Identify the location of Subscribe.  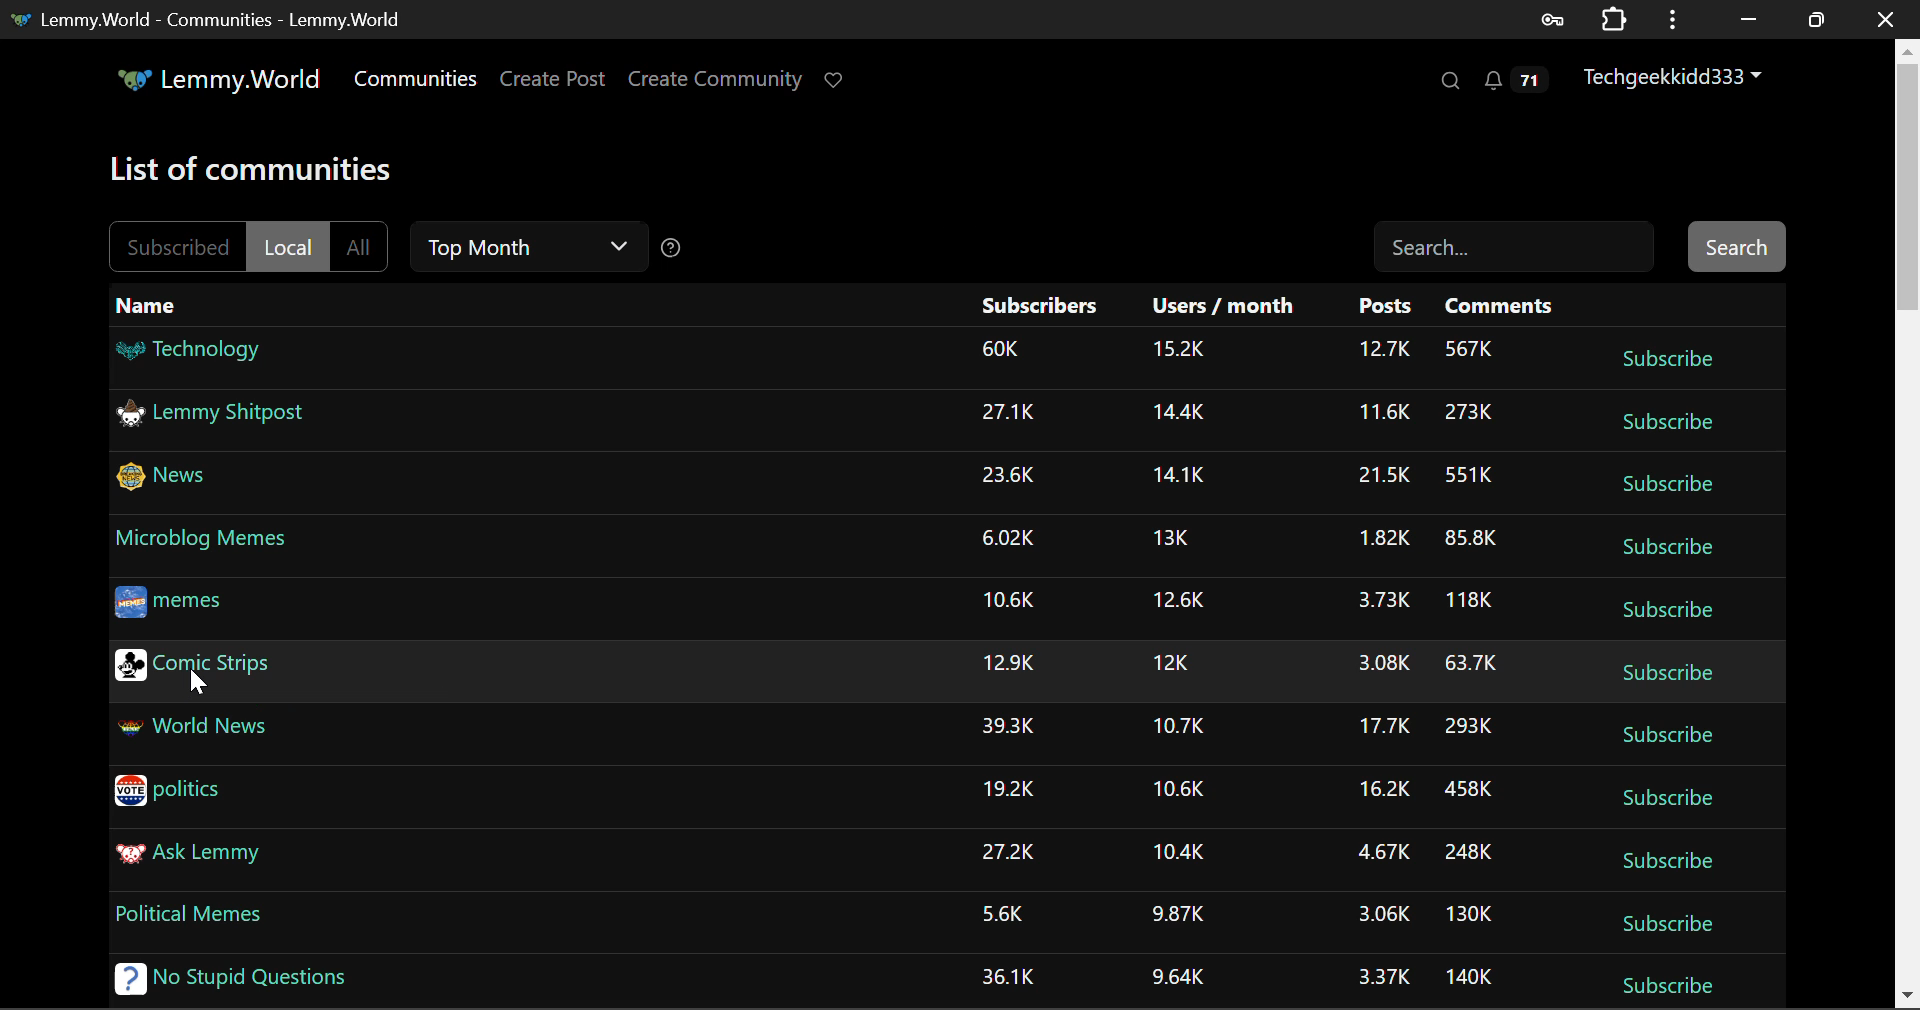
(1663, 862).